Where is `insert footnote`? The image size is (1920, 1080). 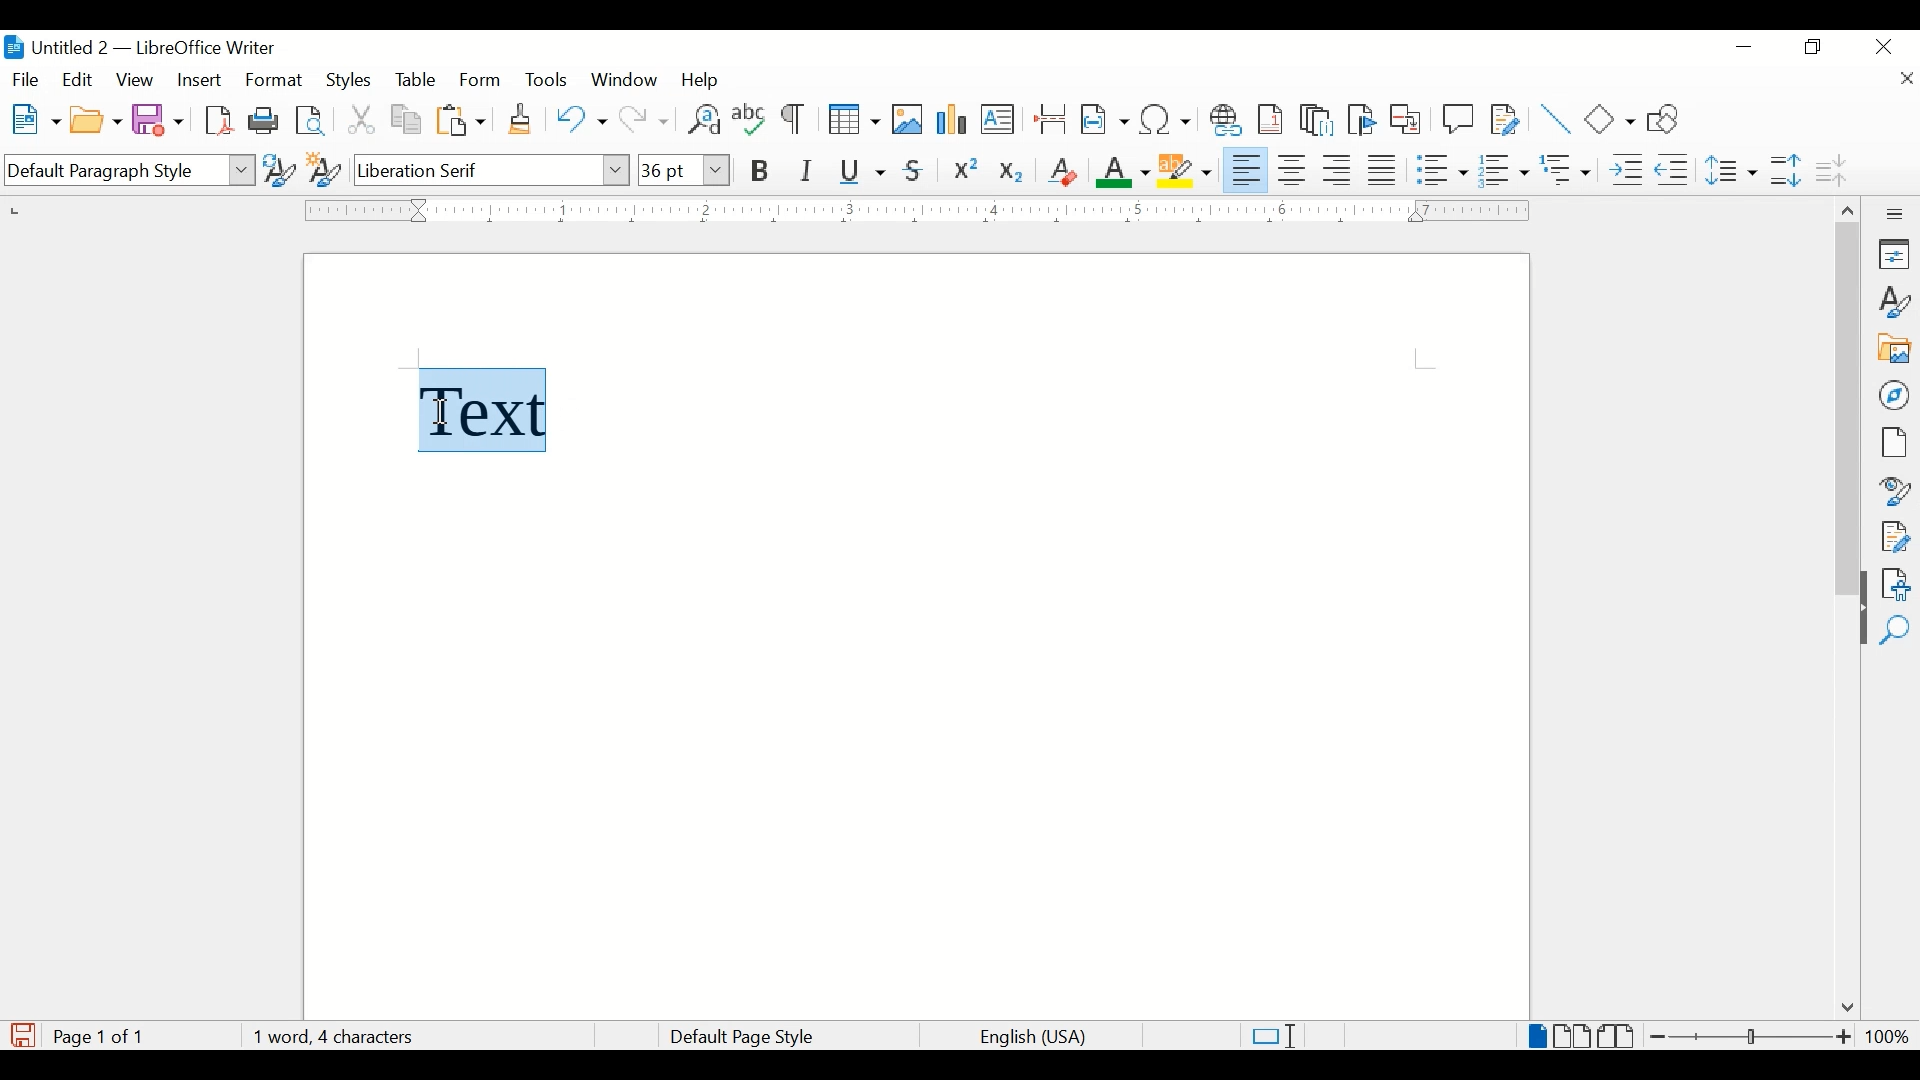
insert footnote is located at coordinates (1274, 119).